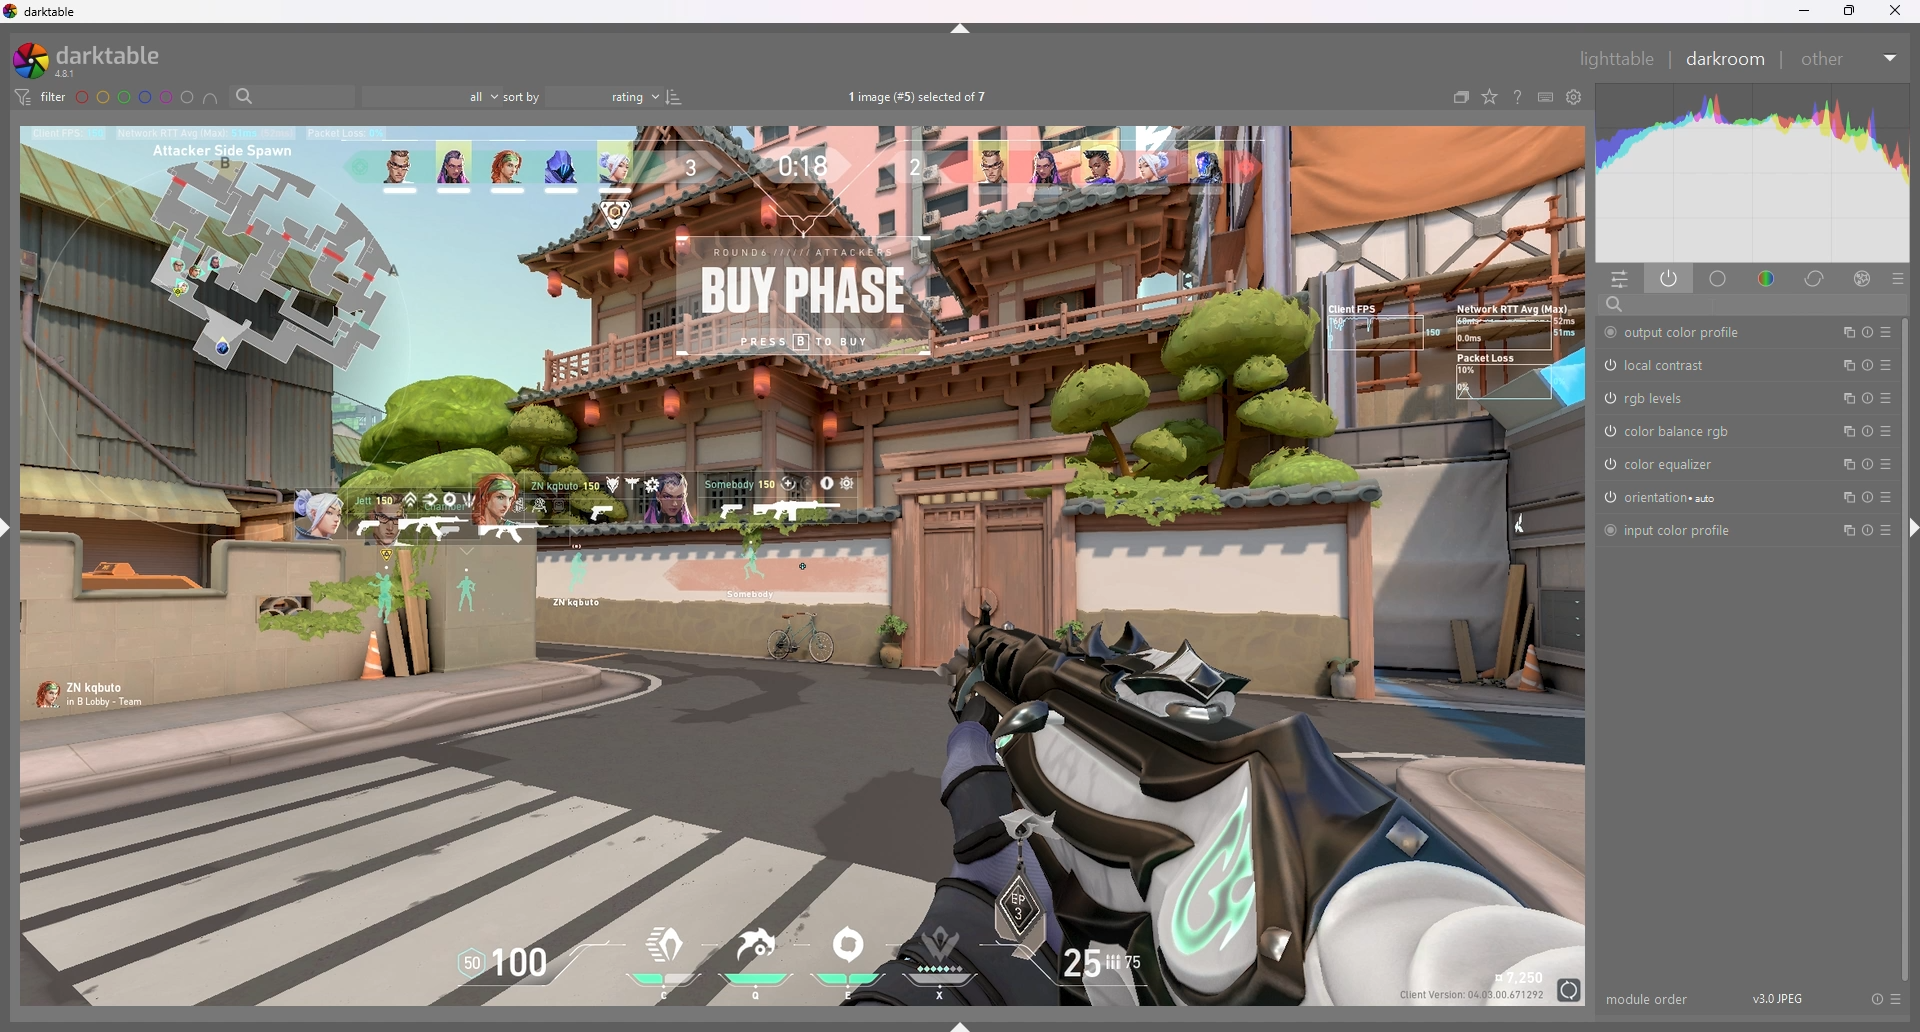 Image resolution: width=1920 pixels, height=1032 pixels. What do you see at coordinates (1576, 96) in the screenshot?
I see `show global preferences` at bounding box center [1576, 96].